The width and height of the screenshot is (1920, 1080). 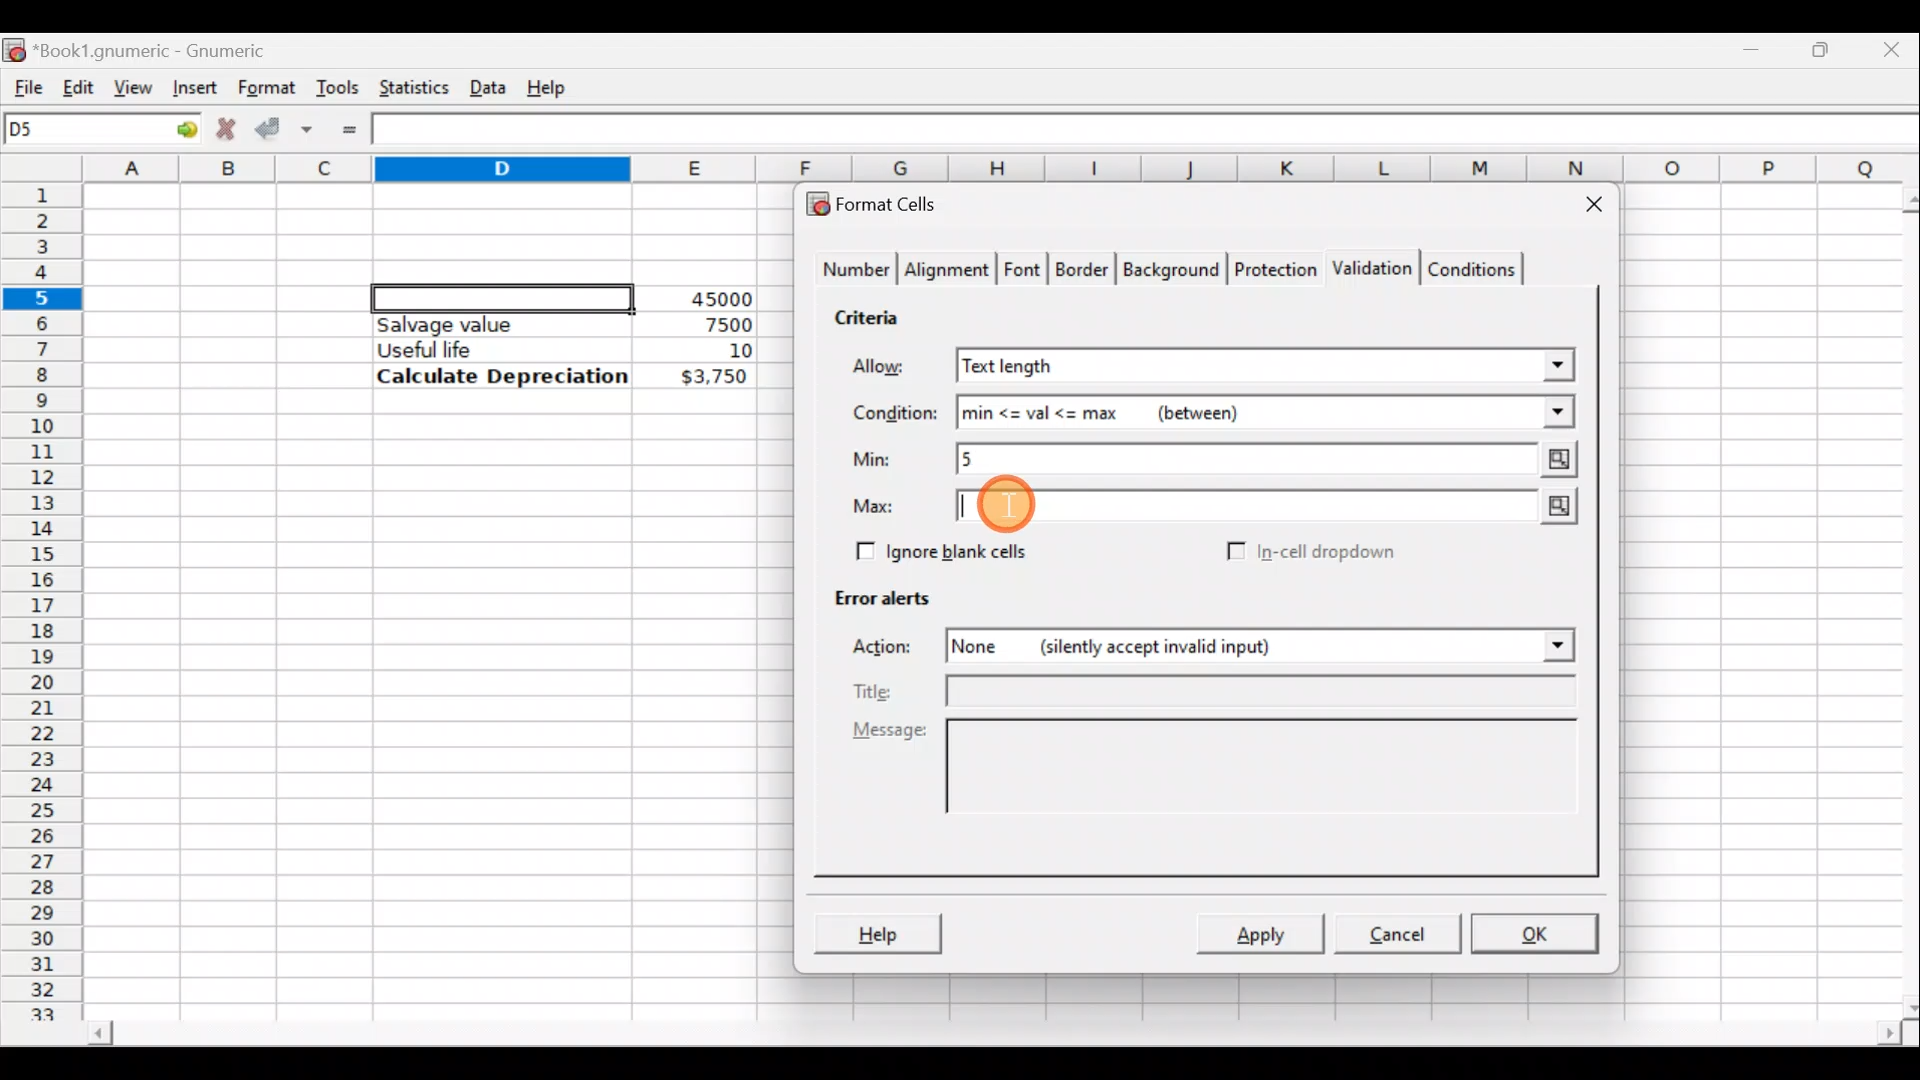 What do you see at coordinates (1084, 274) in the screenshot?
I see `Border` at bounding box center [1084, 274].